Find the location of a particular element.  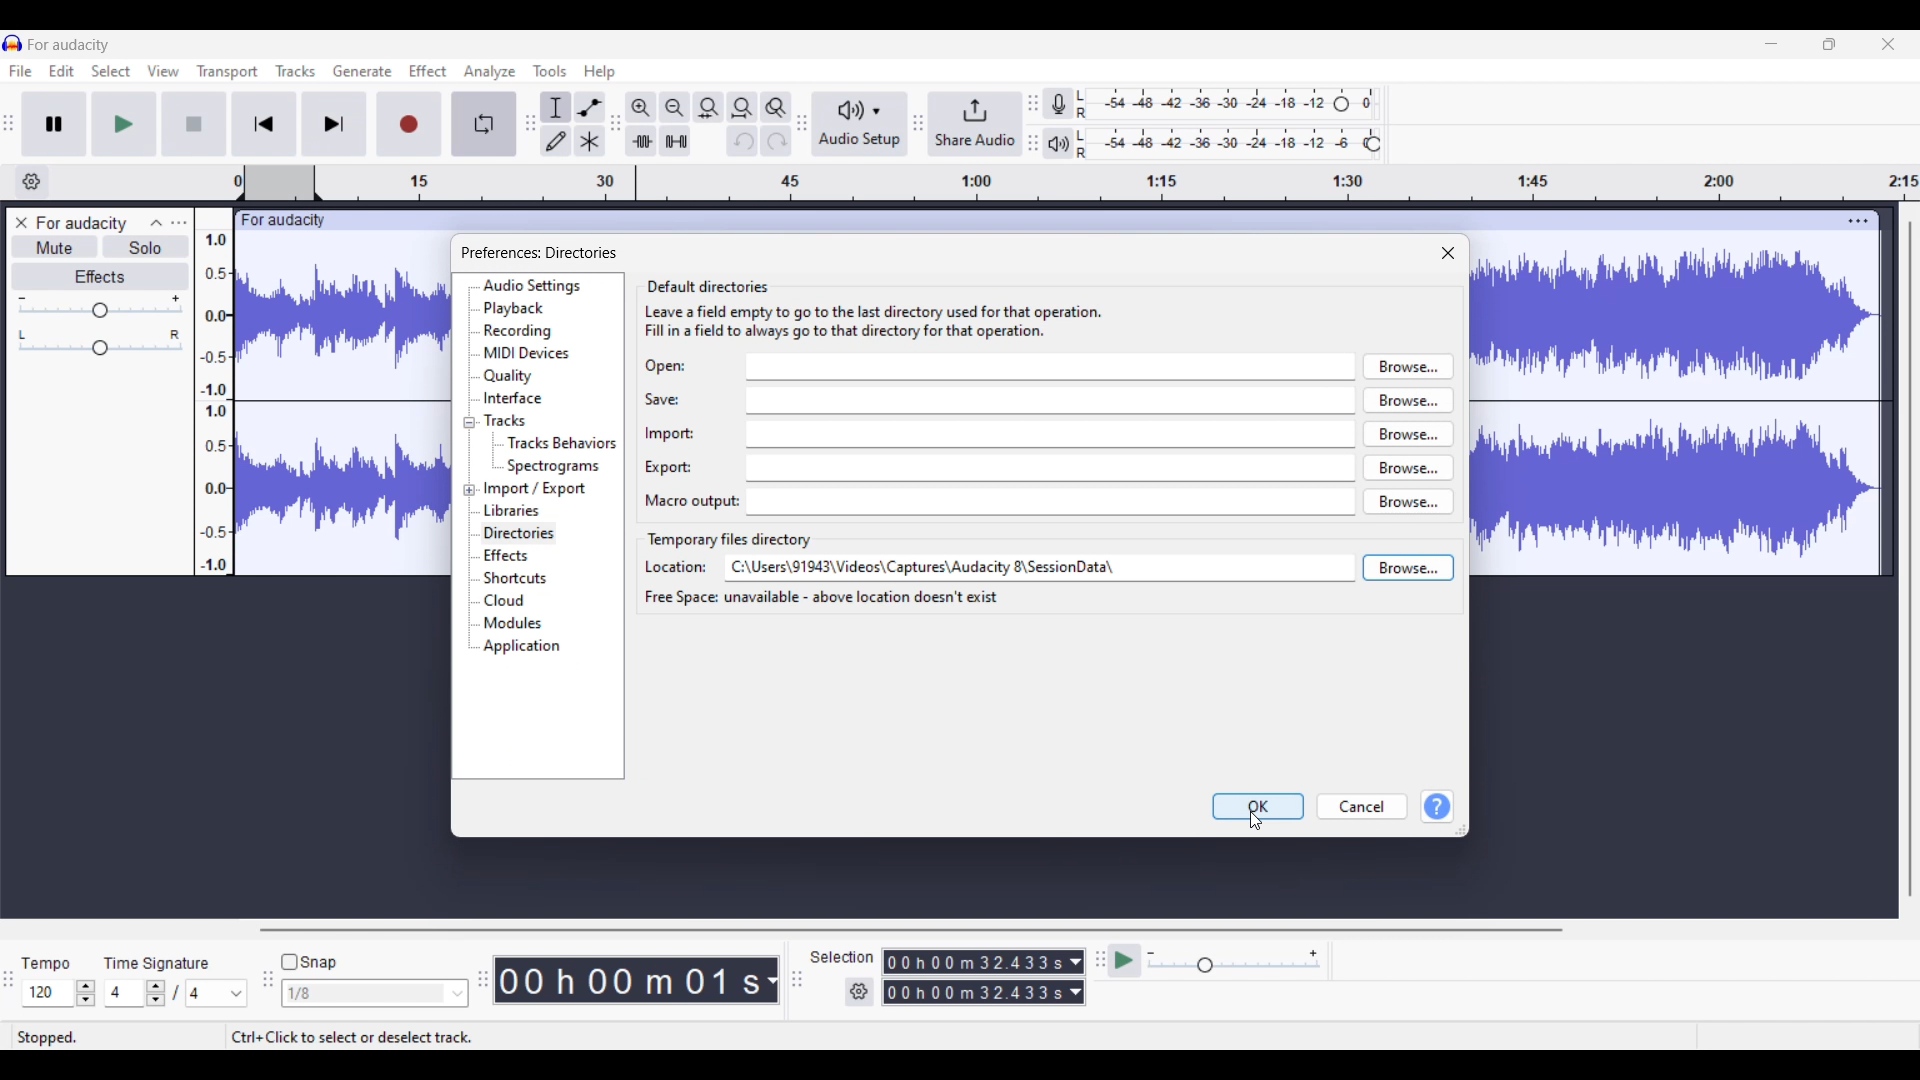

Transport menu is located at coordinates (228, 72).